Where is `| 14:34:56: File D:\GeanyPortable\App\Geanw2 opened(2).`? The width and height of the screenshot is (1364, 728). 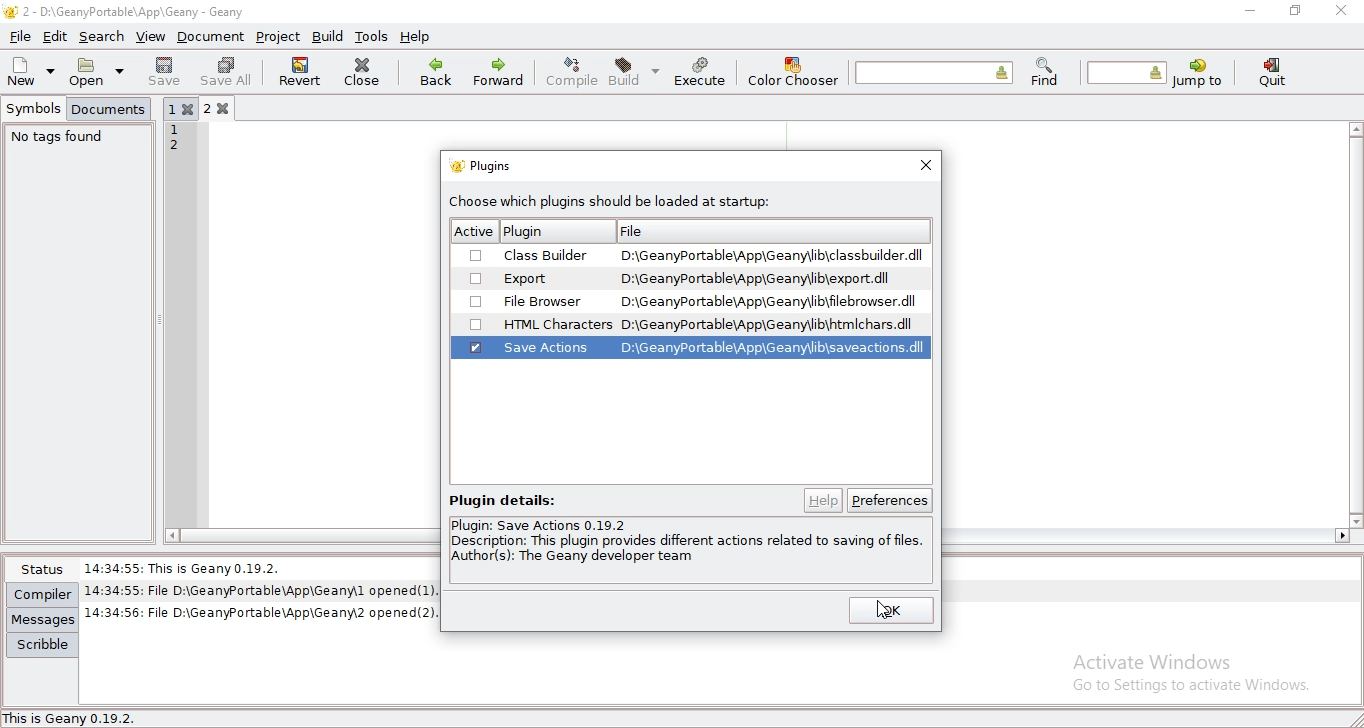
| 14:34:56: File D:\GeanyPortable\App\Geanw2 opened(2). is located at coordinates (265, 611).